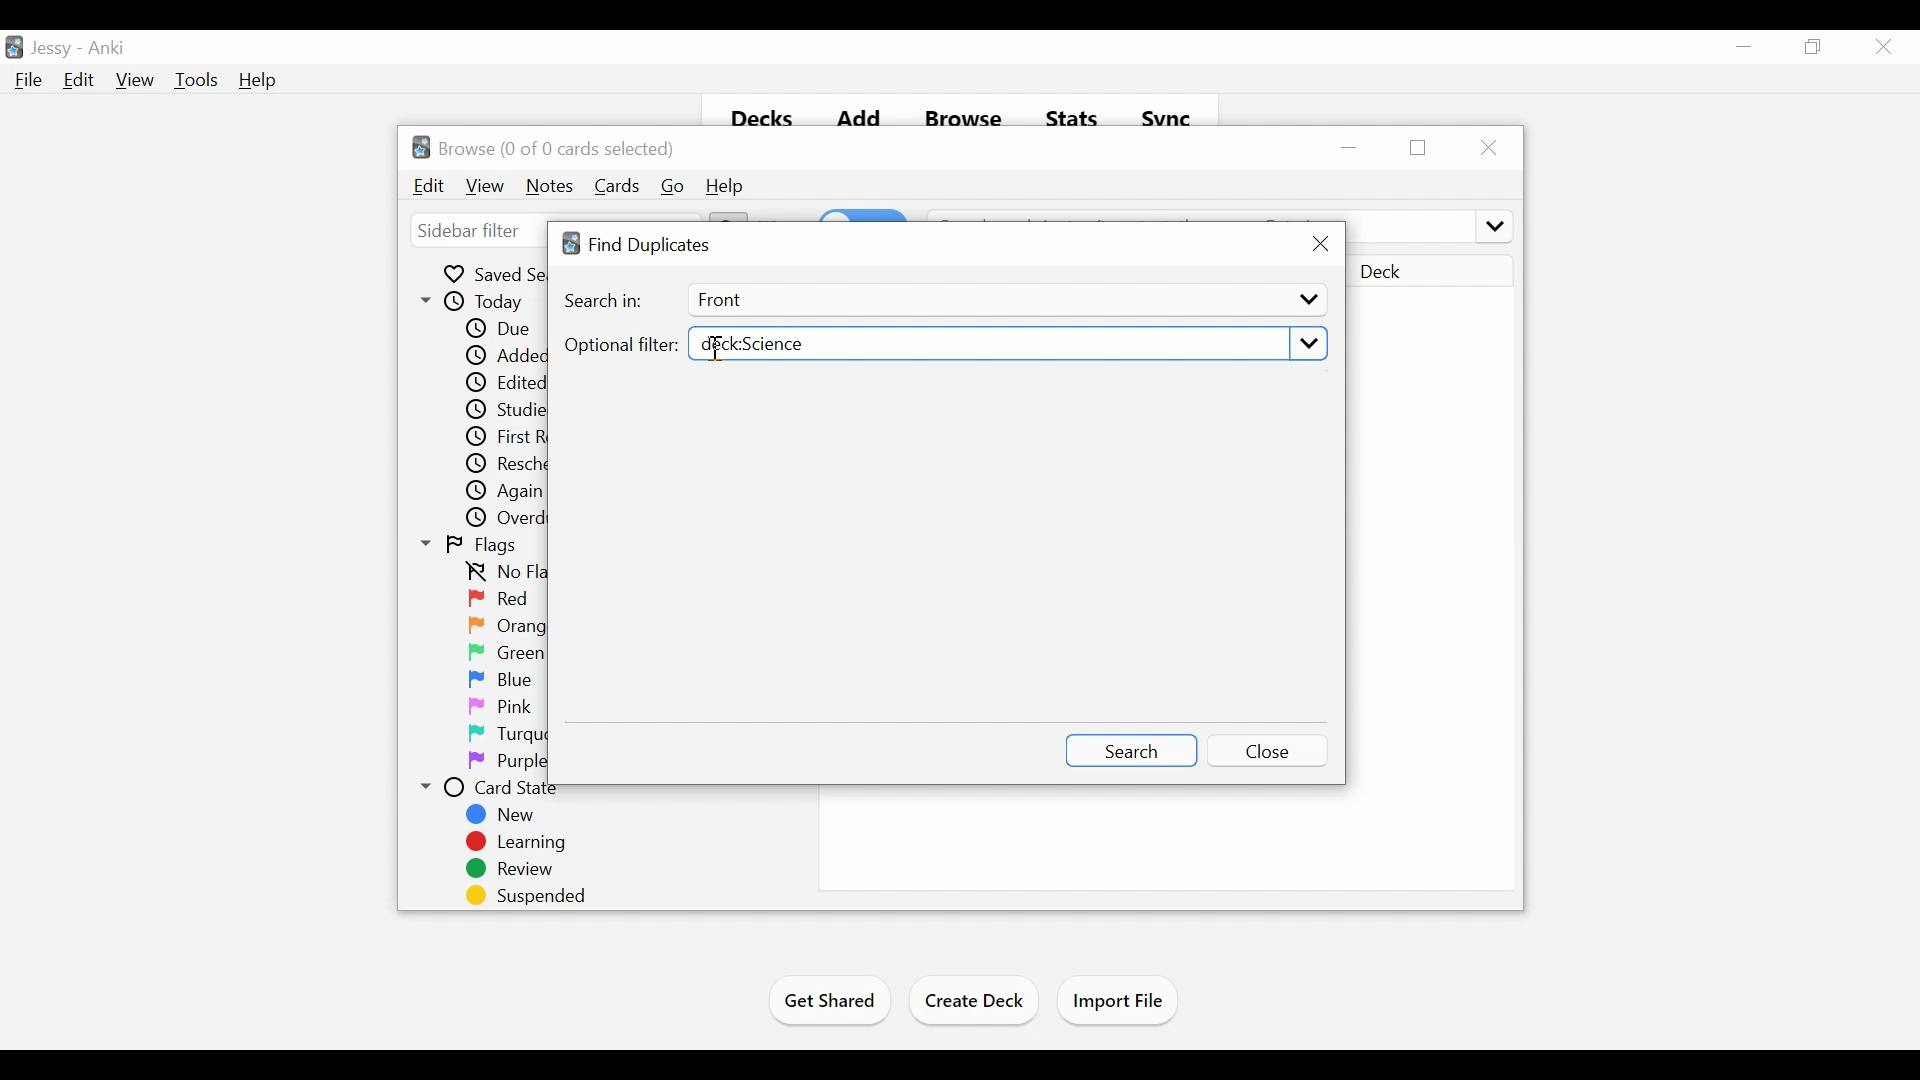  I want to click on Close, so click(1486, 146).